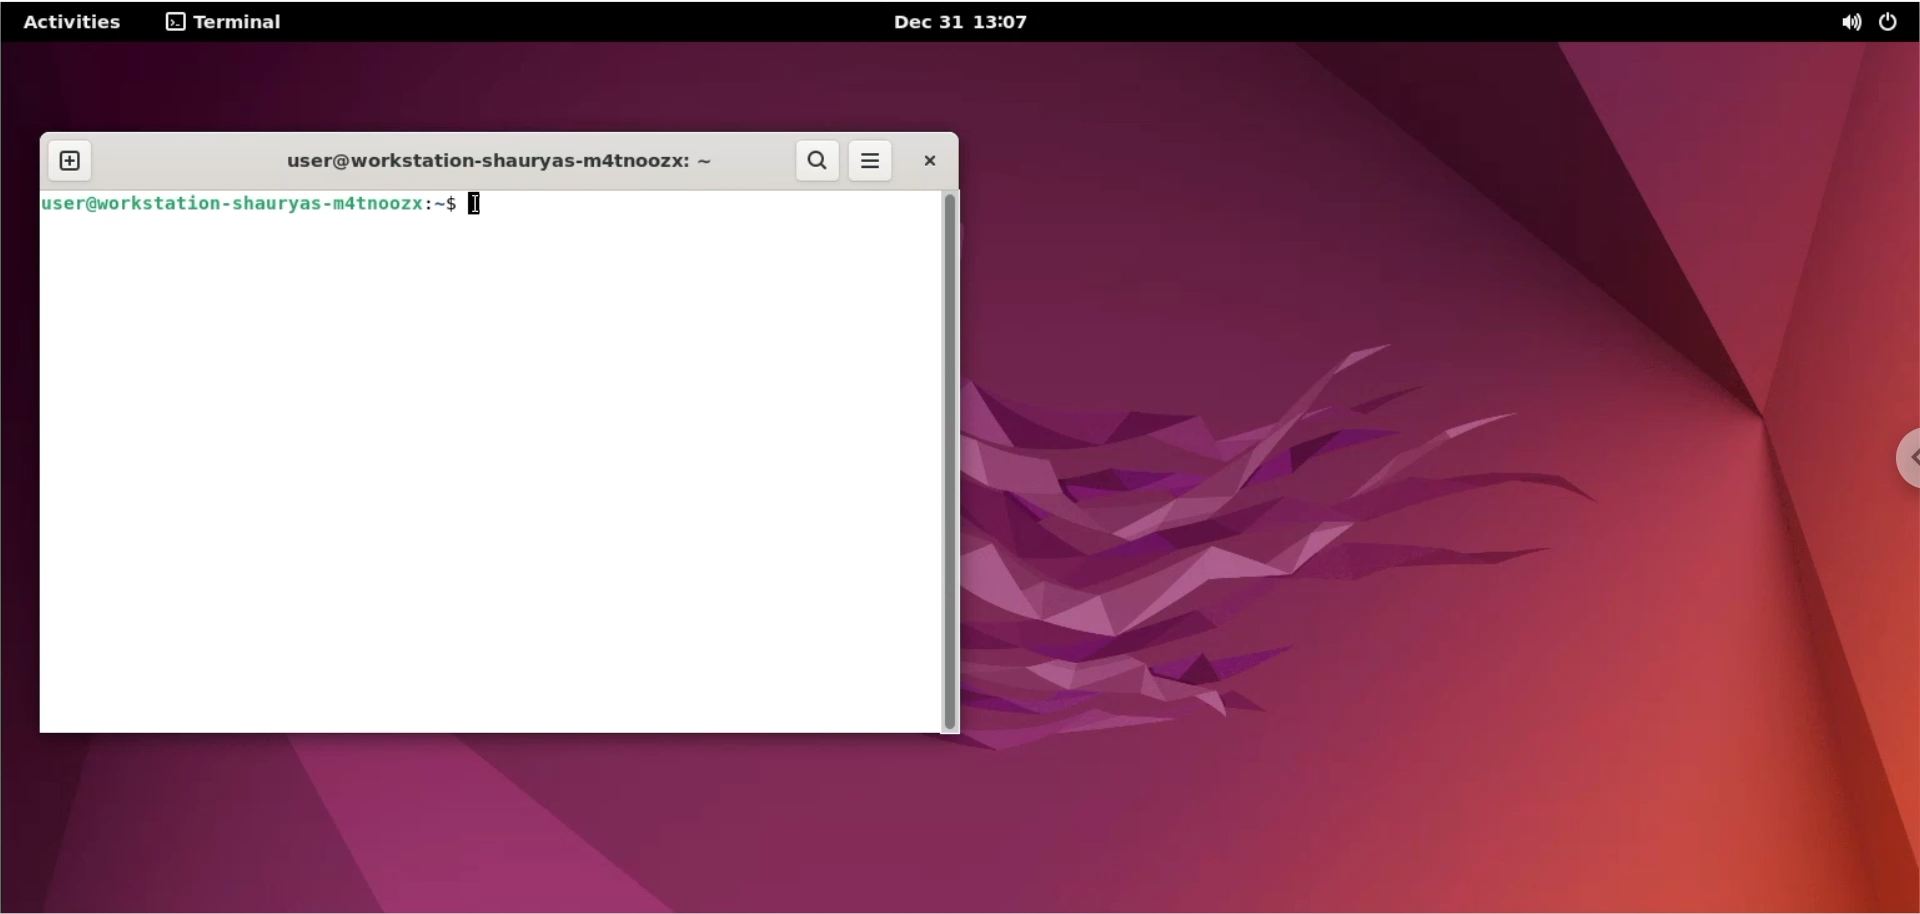 This screenshot has width=1920, height=914. What do you see at coordinates (1895, 22) in the screenshot?
I see `power options` at bounding box center [1895, 22].